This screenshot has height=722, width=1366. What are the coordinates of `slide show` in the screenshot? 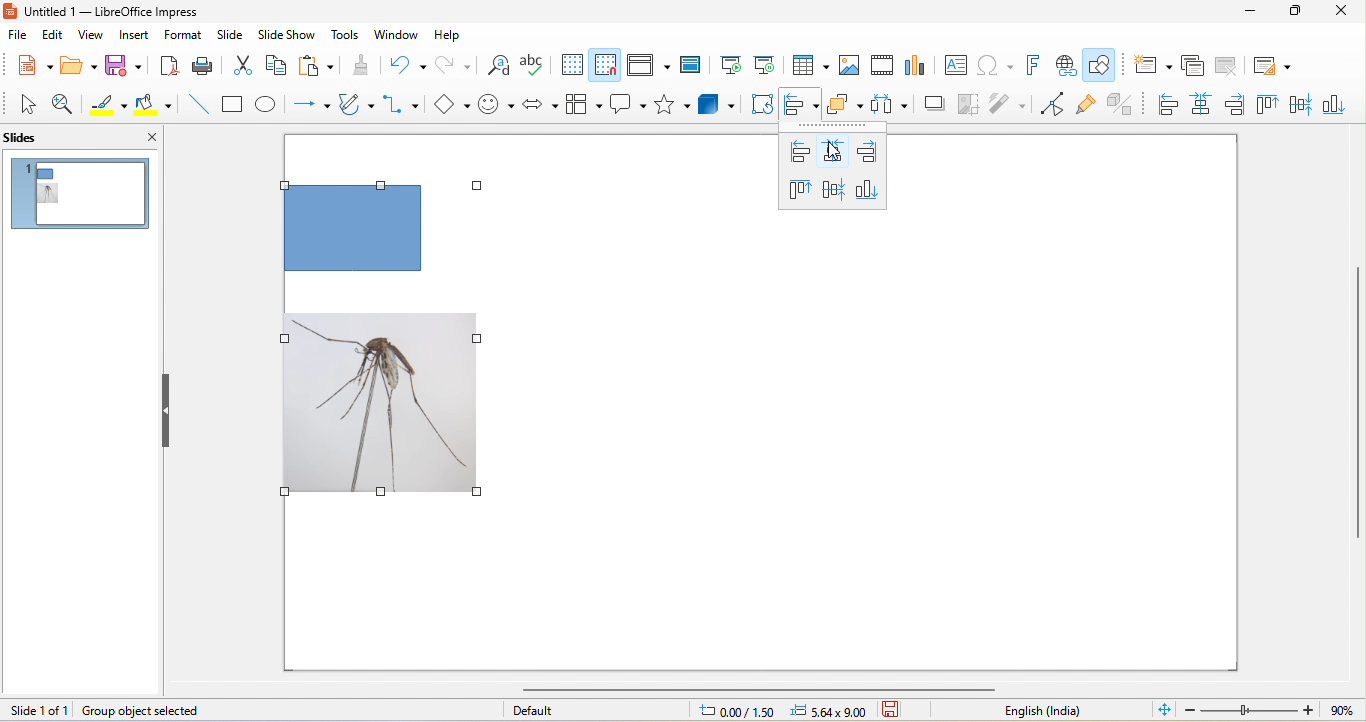 It's located at (292, 37).